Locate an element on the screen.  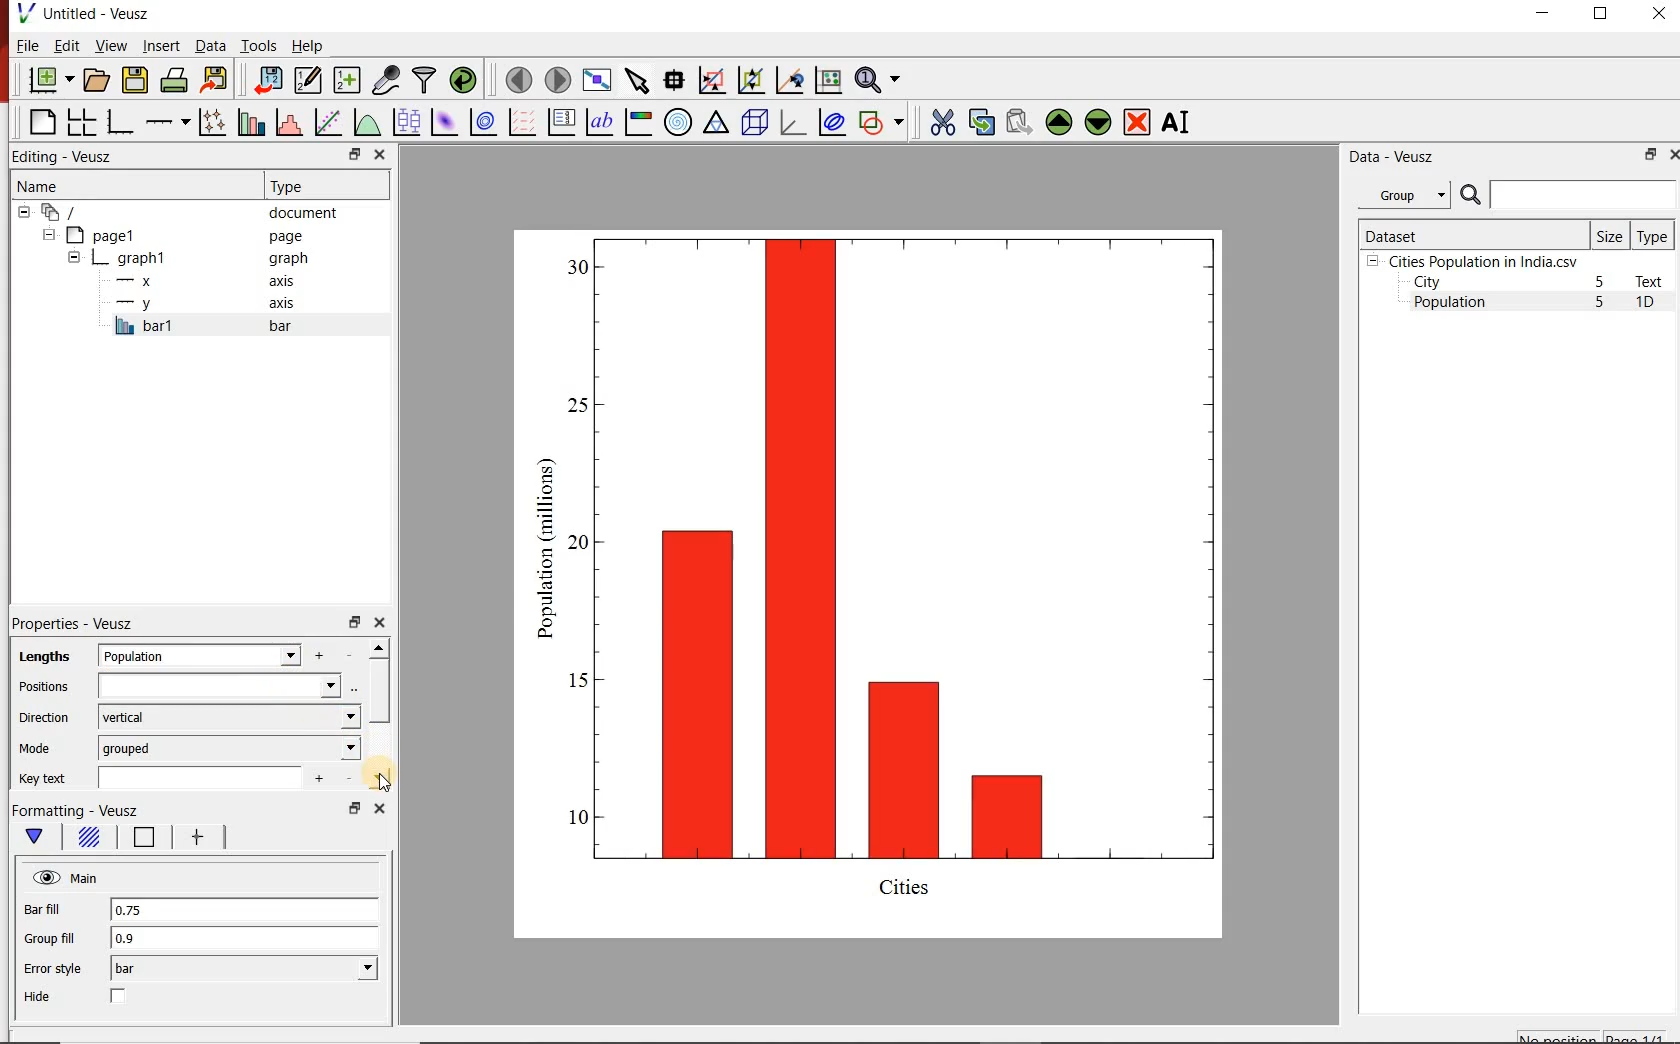
read data points on the graph is located at coordinates (673, 78).